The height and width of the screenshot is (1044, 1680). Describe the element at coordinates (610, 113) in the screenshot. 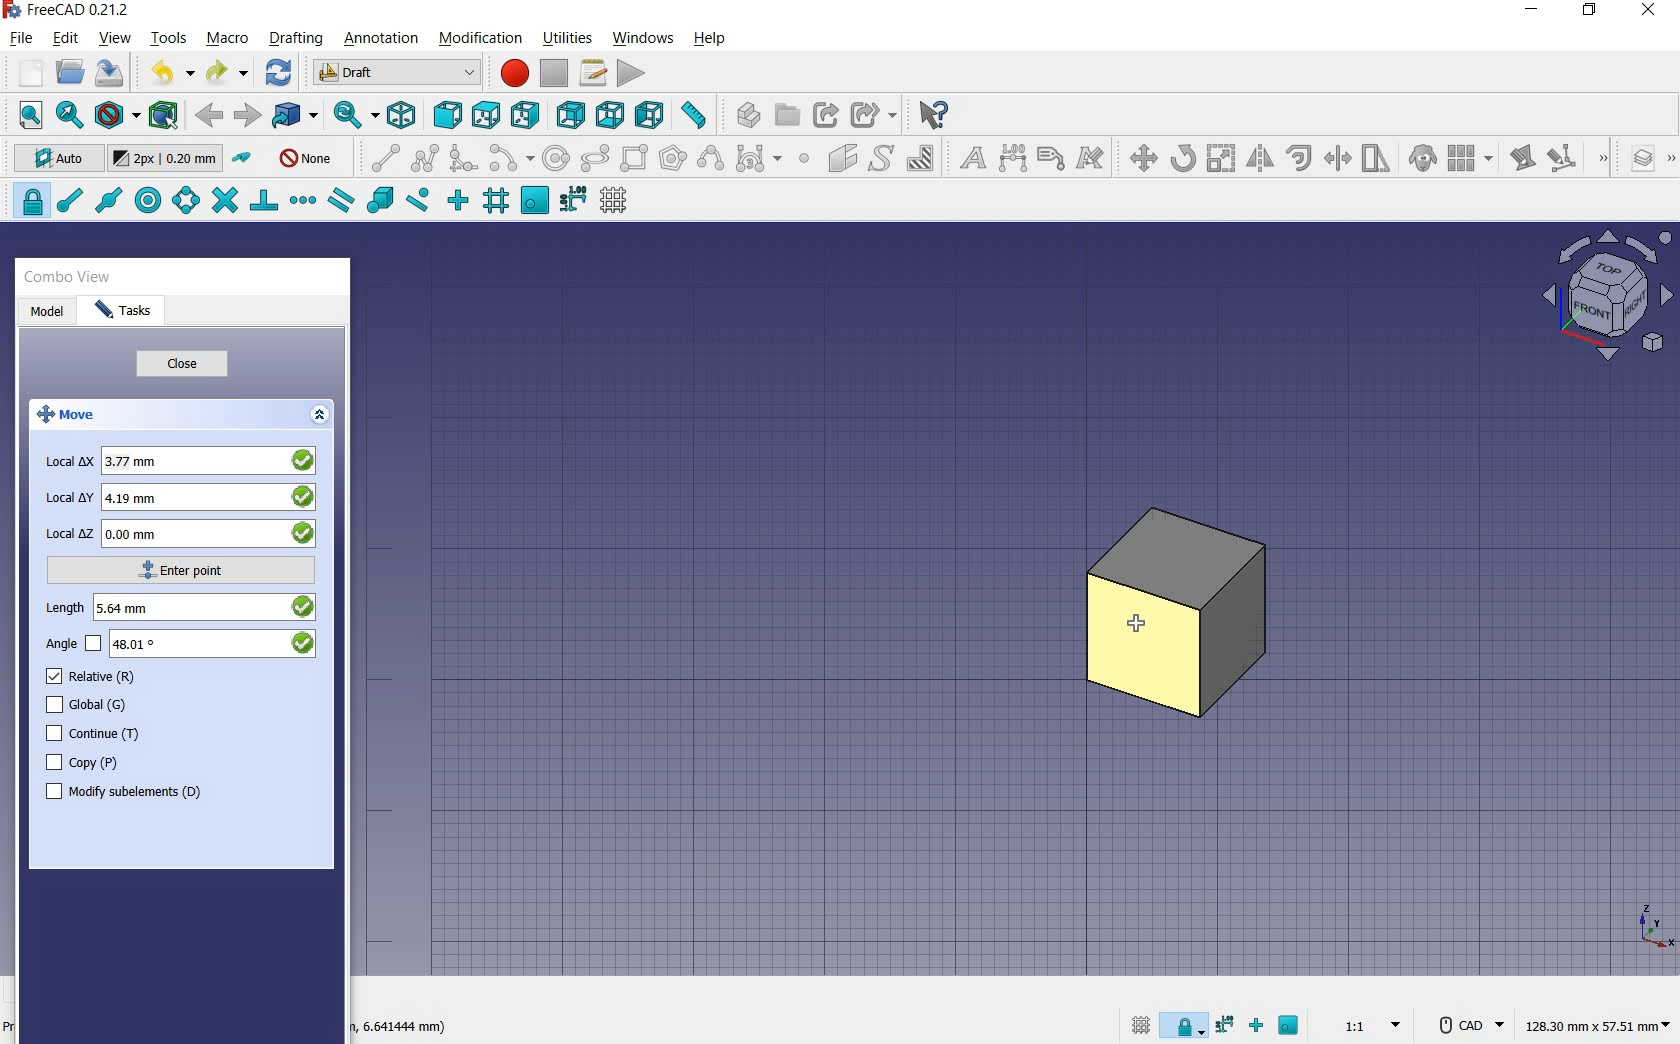

I see `bottom` at that location.